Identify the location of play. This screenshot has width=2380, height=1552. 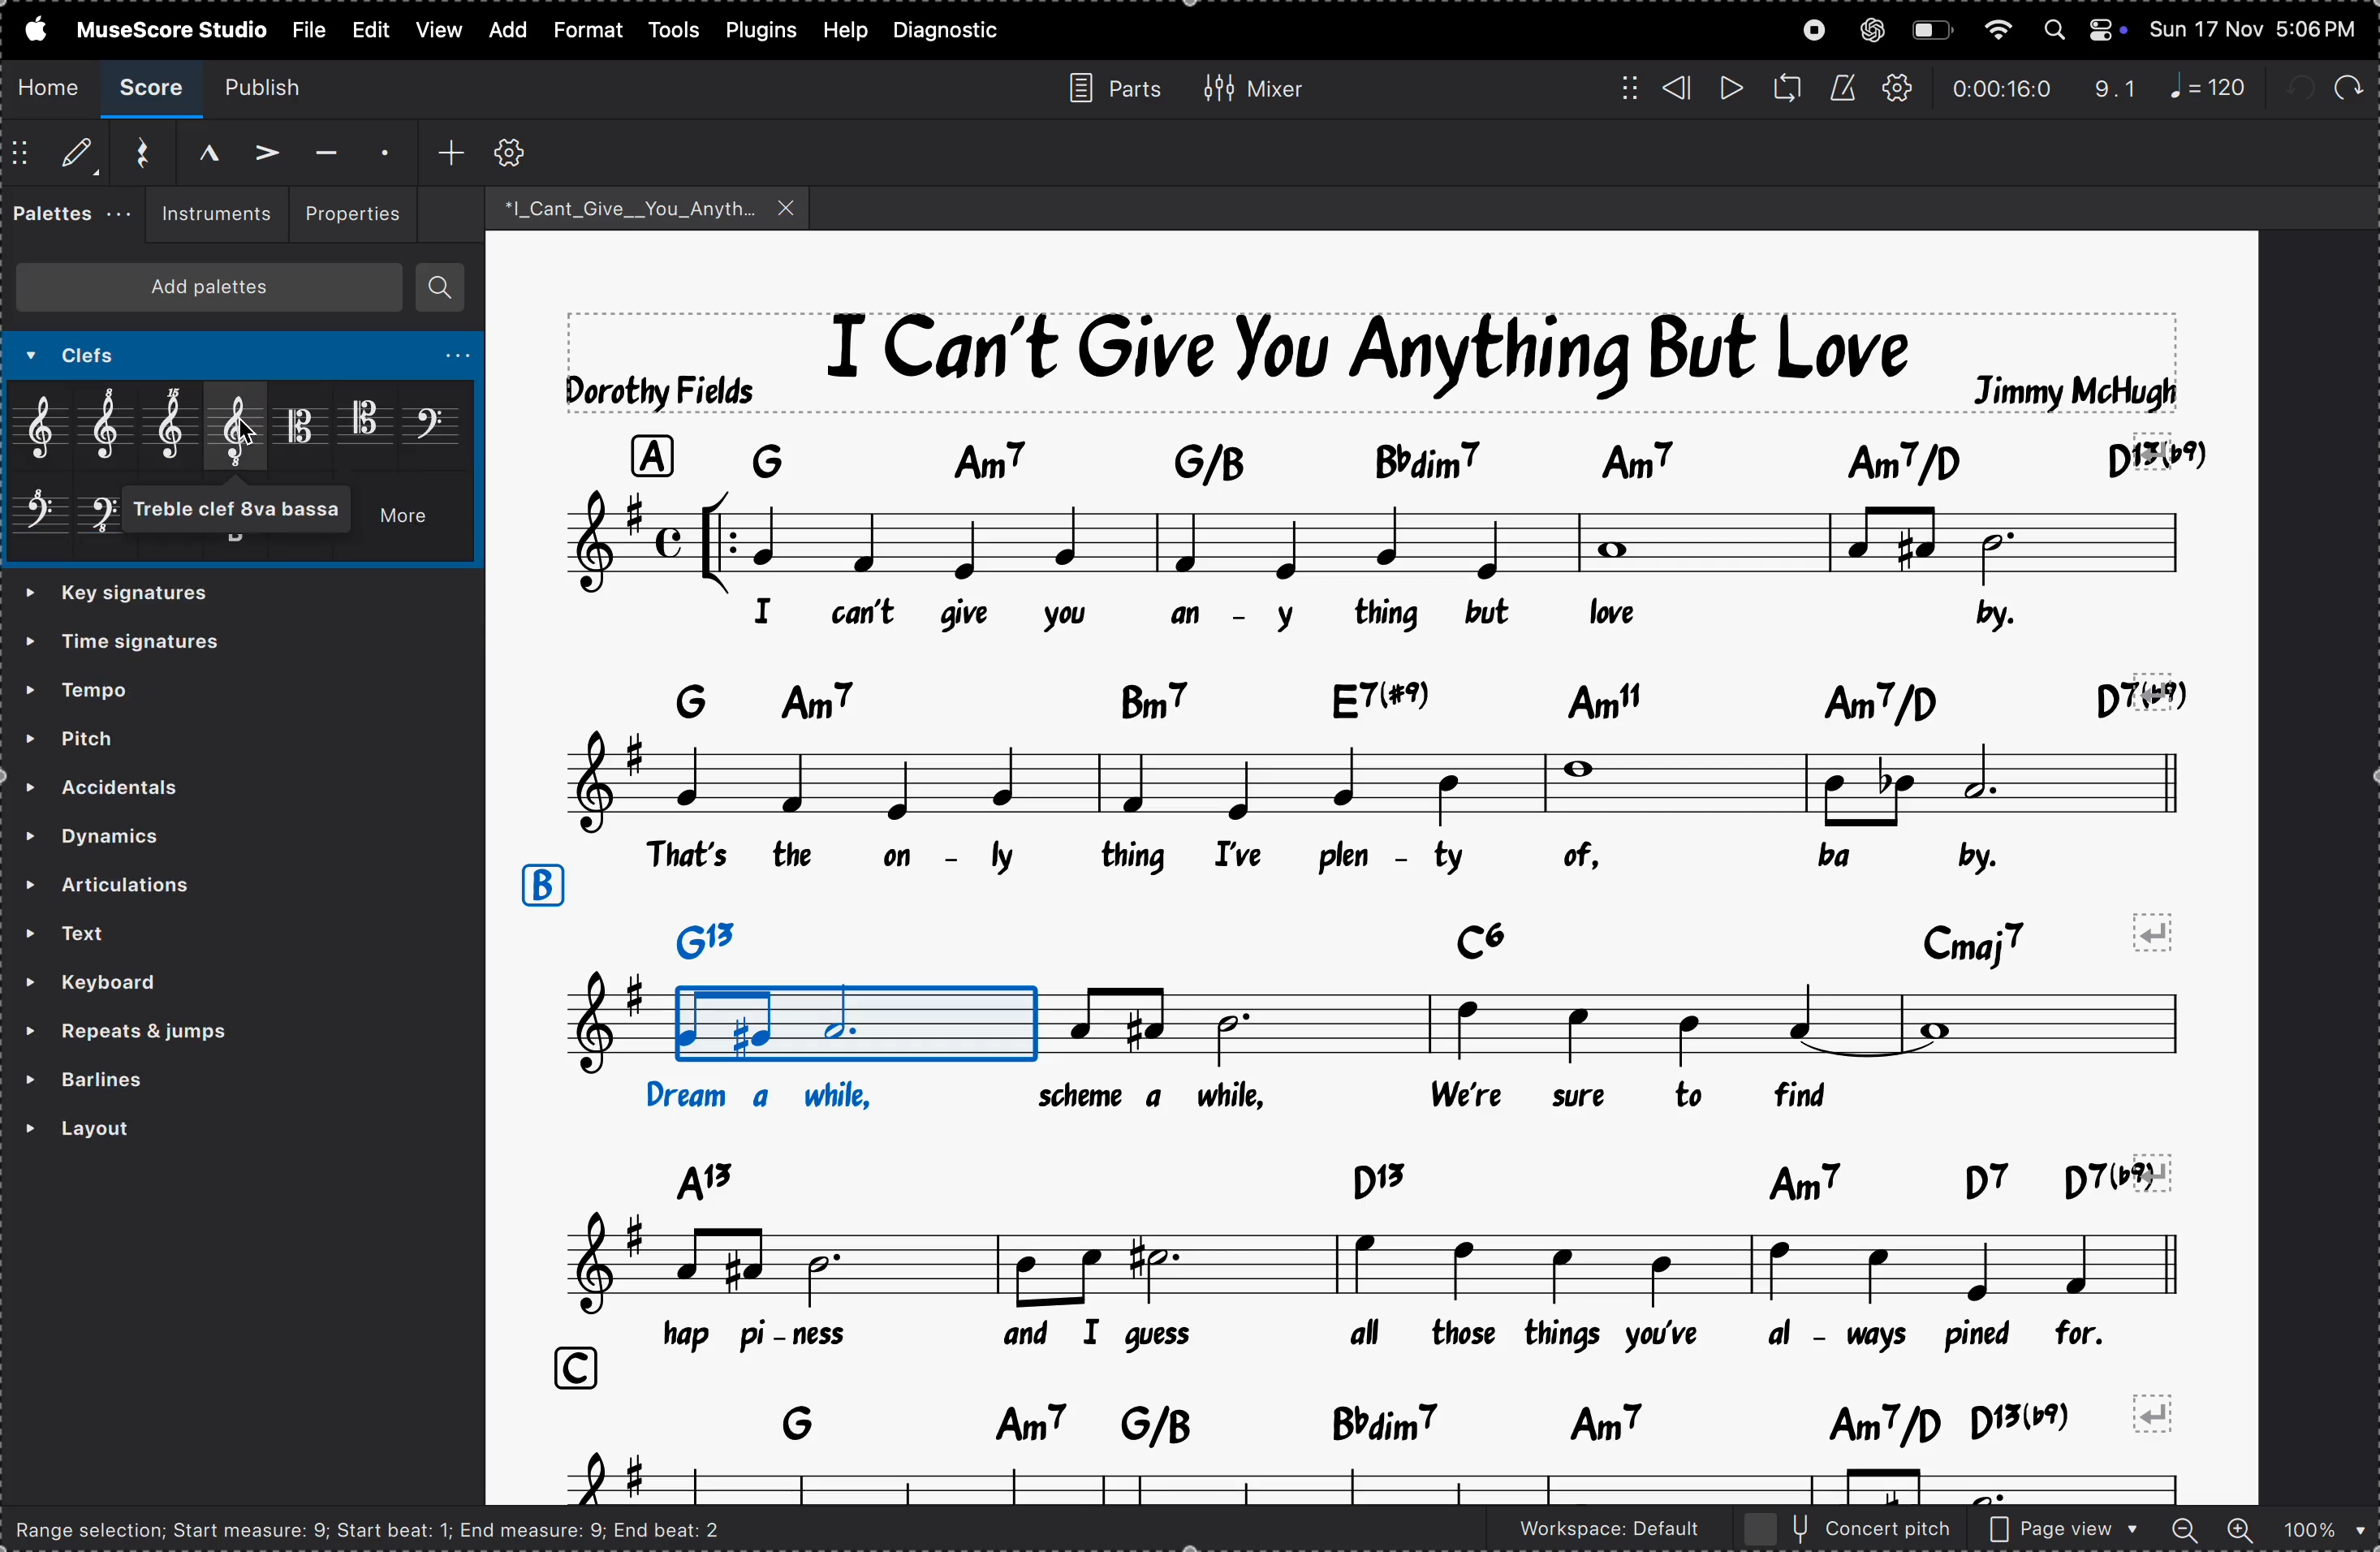
(1729, 89).